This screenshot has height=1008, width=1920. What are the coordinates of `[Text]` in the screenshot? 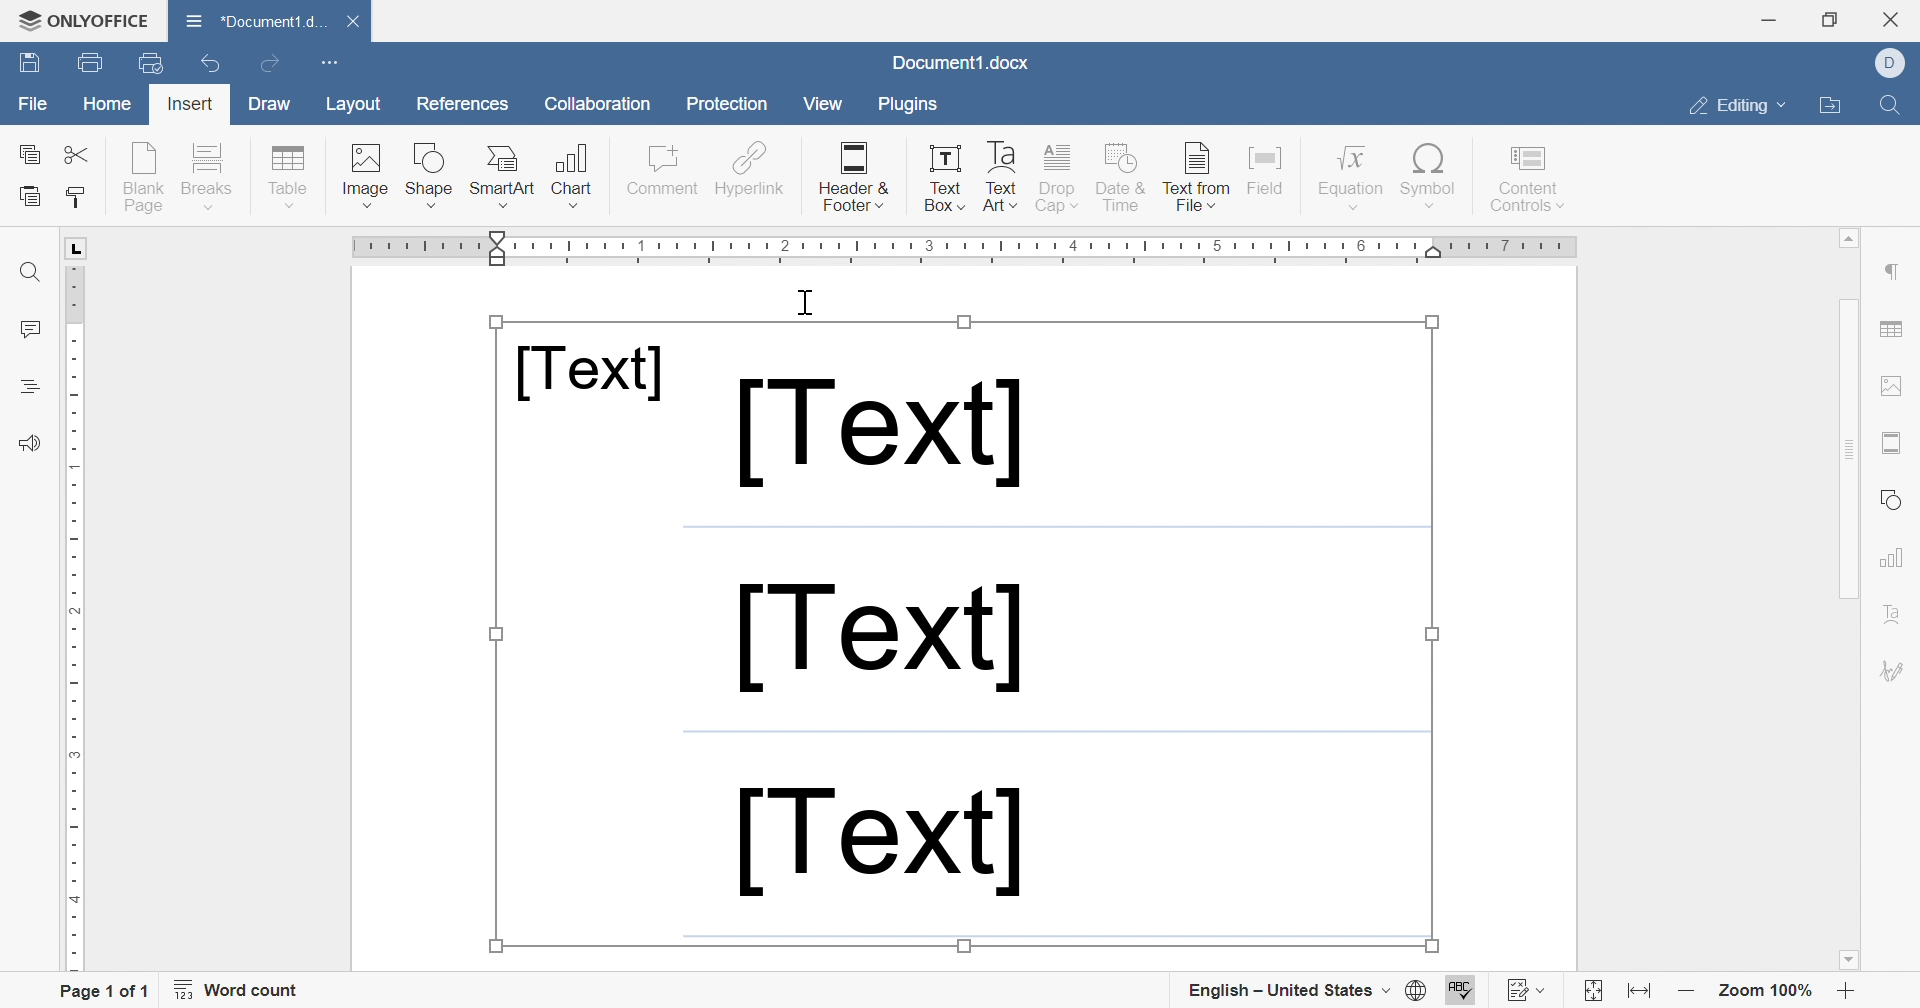 It's located at (877, 642).